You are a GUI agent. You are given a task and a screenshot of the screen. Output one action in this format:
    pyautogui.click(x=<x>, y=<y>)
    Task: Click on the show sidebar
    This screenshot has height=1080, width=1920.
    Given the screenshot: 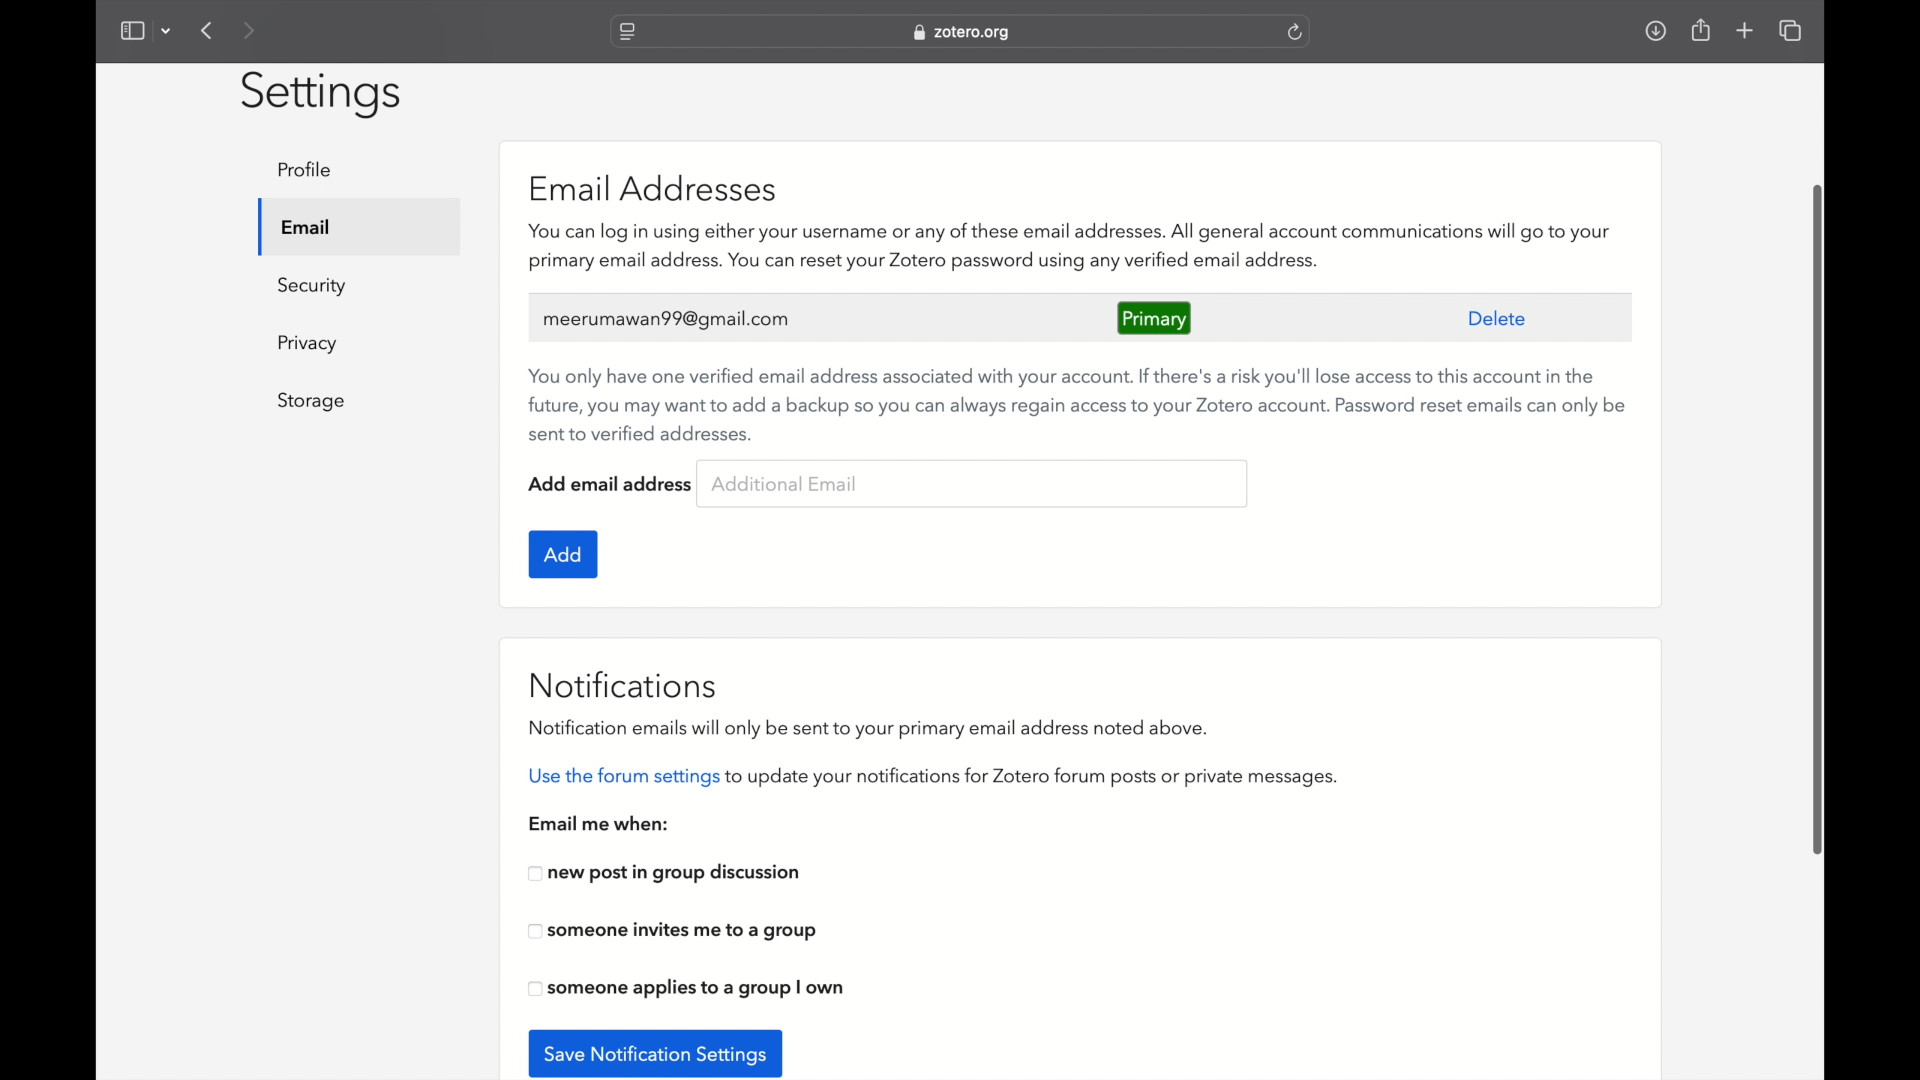 What is the action you would take?
    pyautogui.click(x=131, y=30)
    